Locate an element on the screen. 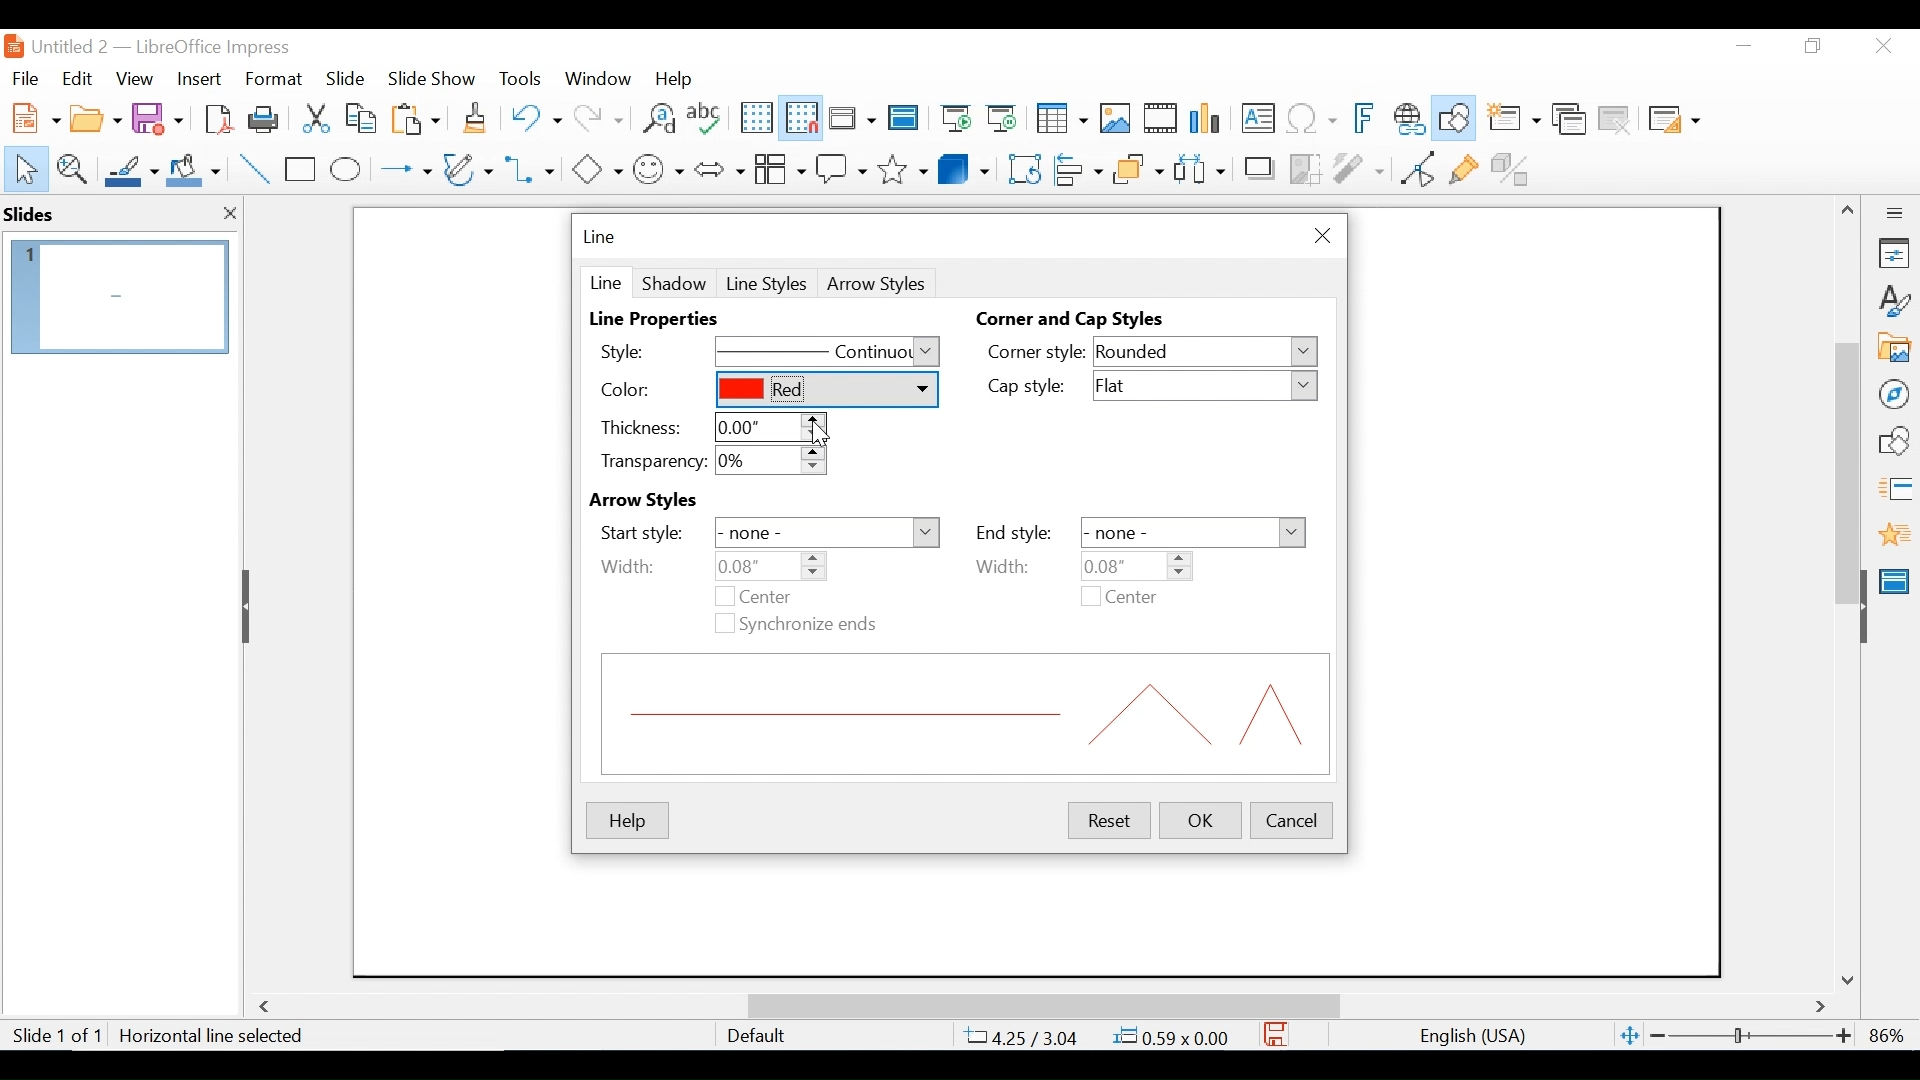  Spelling is located at coordinates (707, 117).